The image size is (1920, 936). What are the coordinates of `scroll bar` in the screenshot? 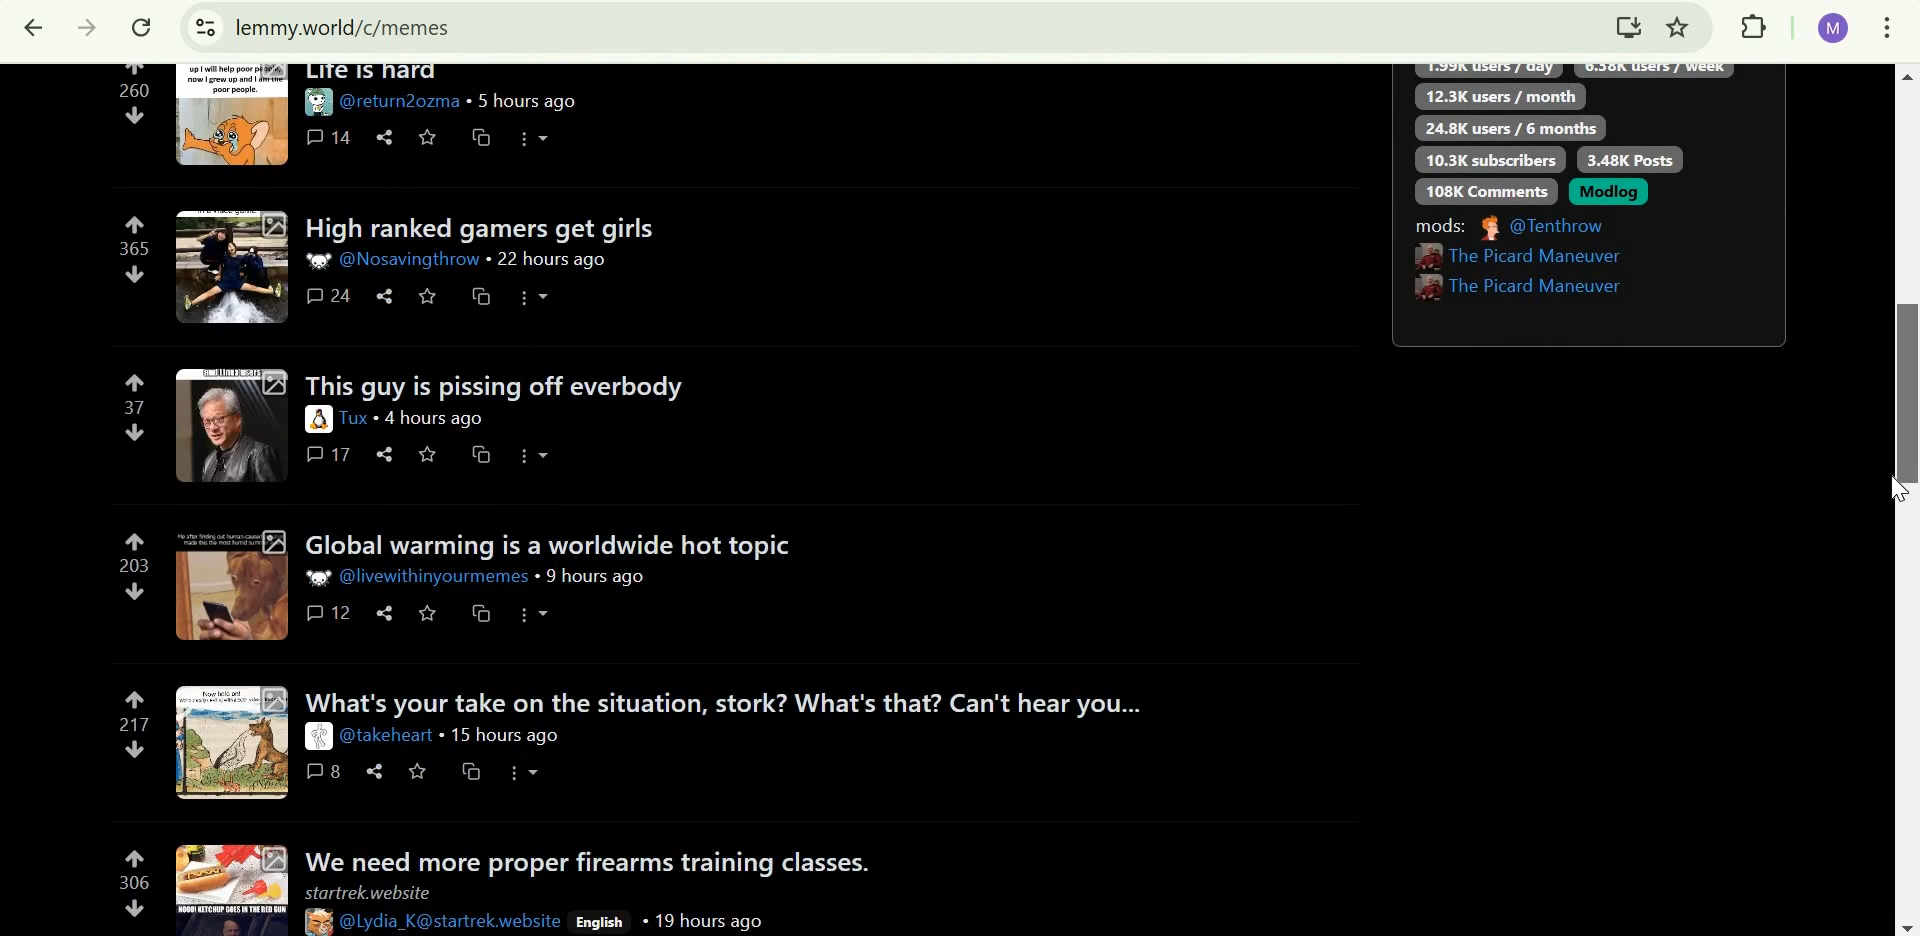 It's located at (1903, 500).